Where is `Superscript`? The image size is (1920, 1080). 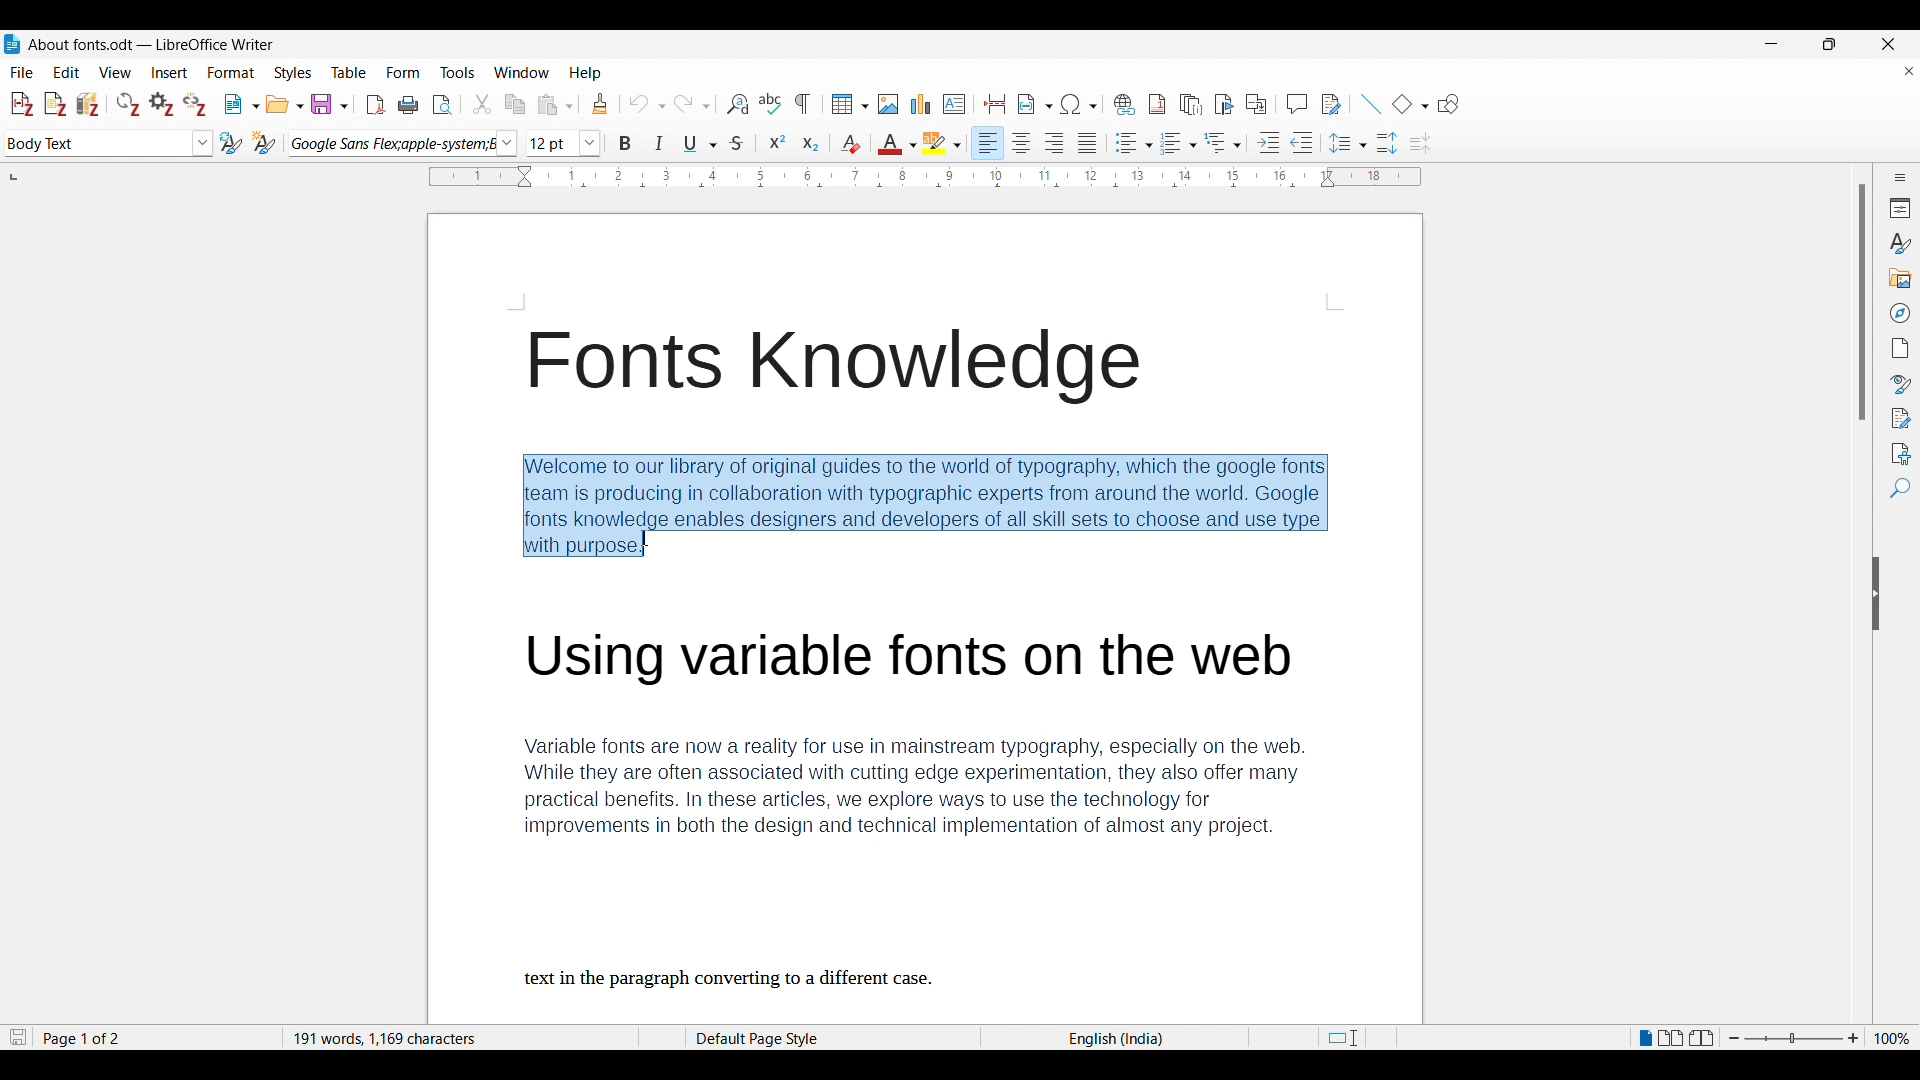 Superscript is located at coordinates (778, 142).